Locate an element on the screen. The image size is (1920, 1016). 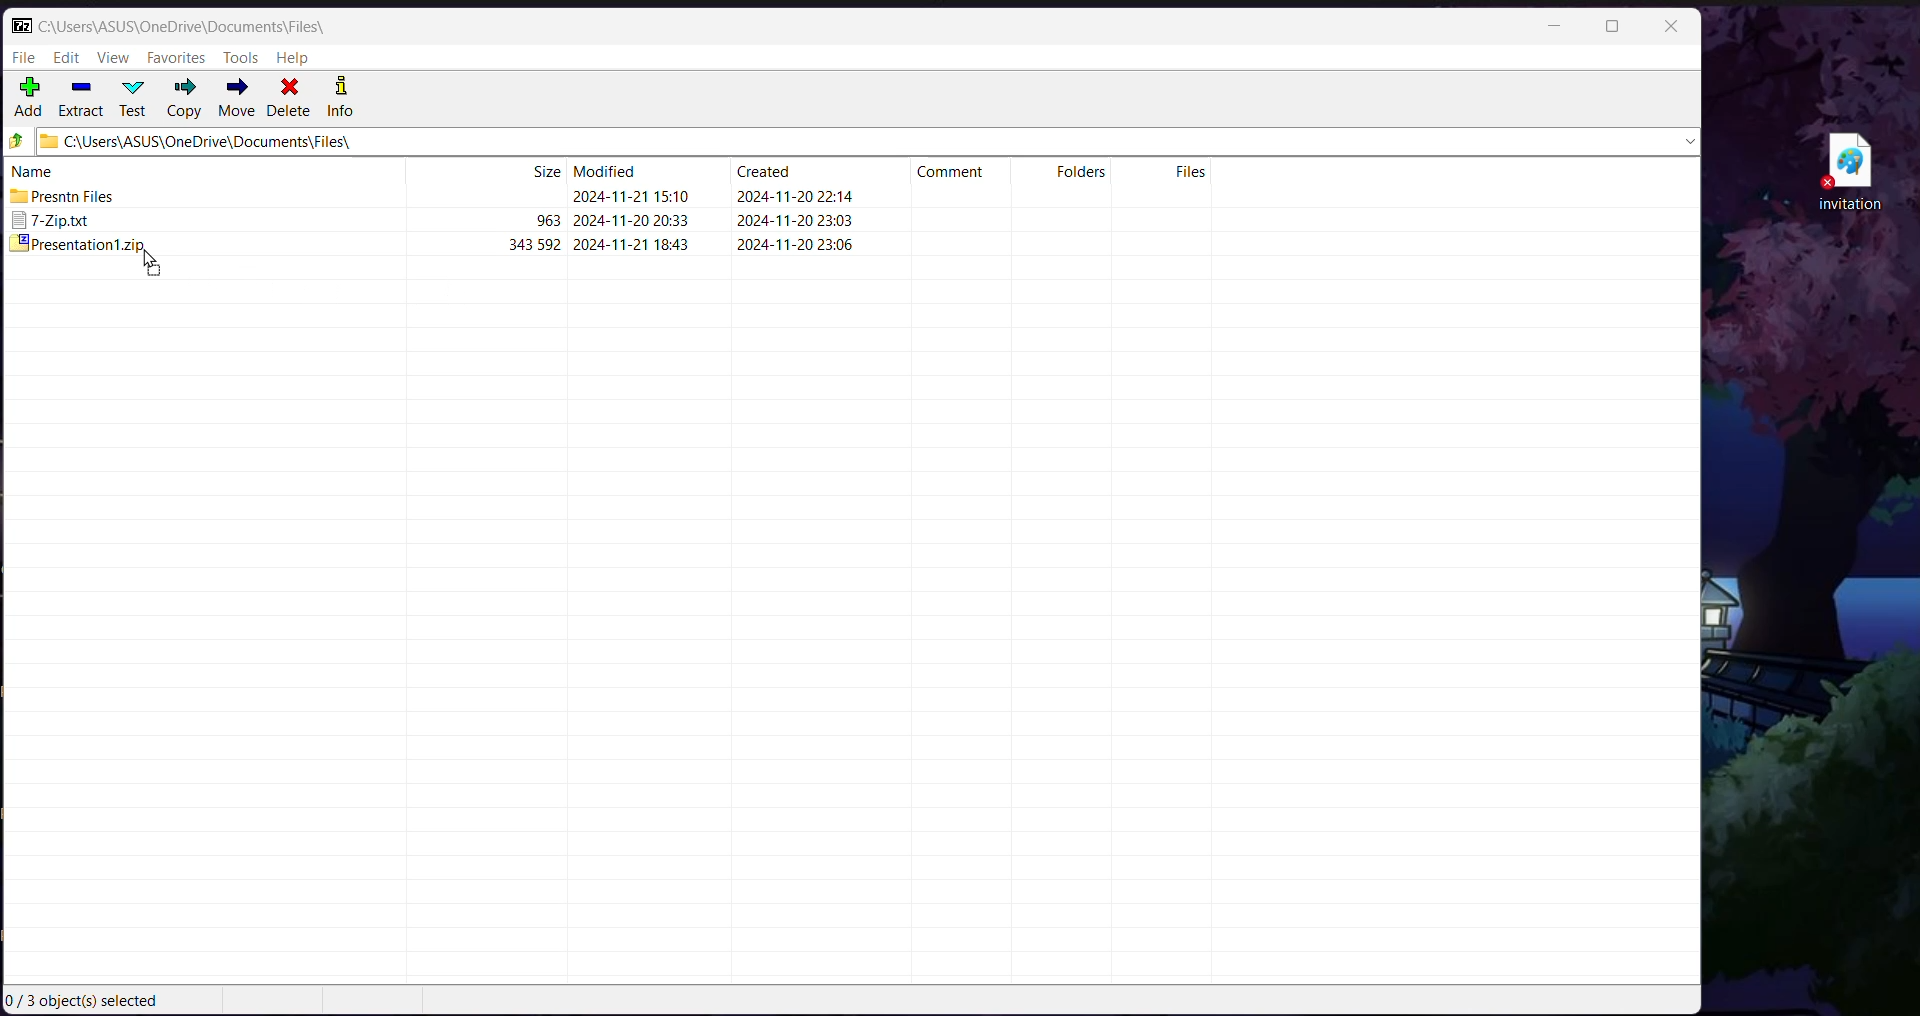
File is located at coordinates (25, 56).